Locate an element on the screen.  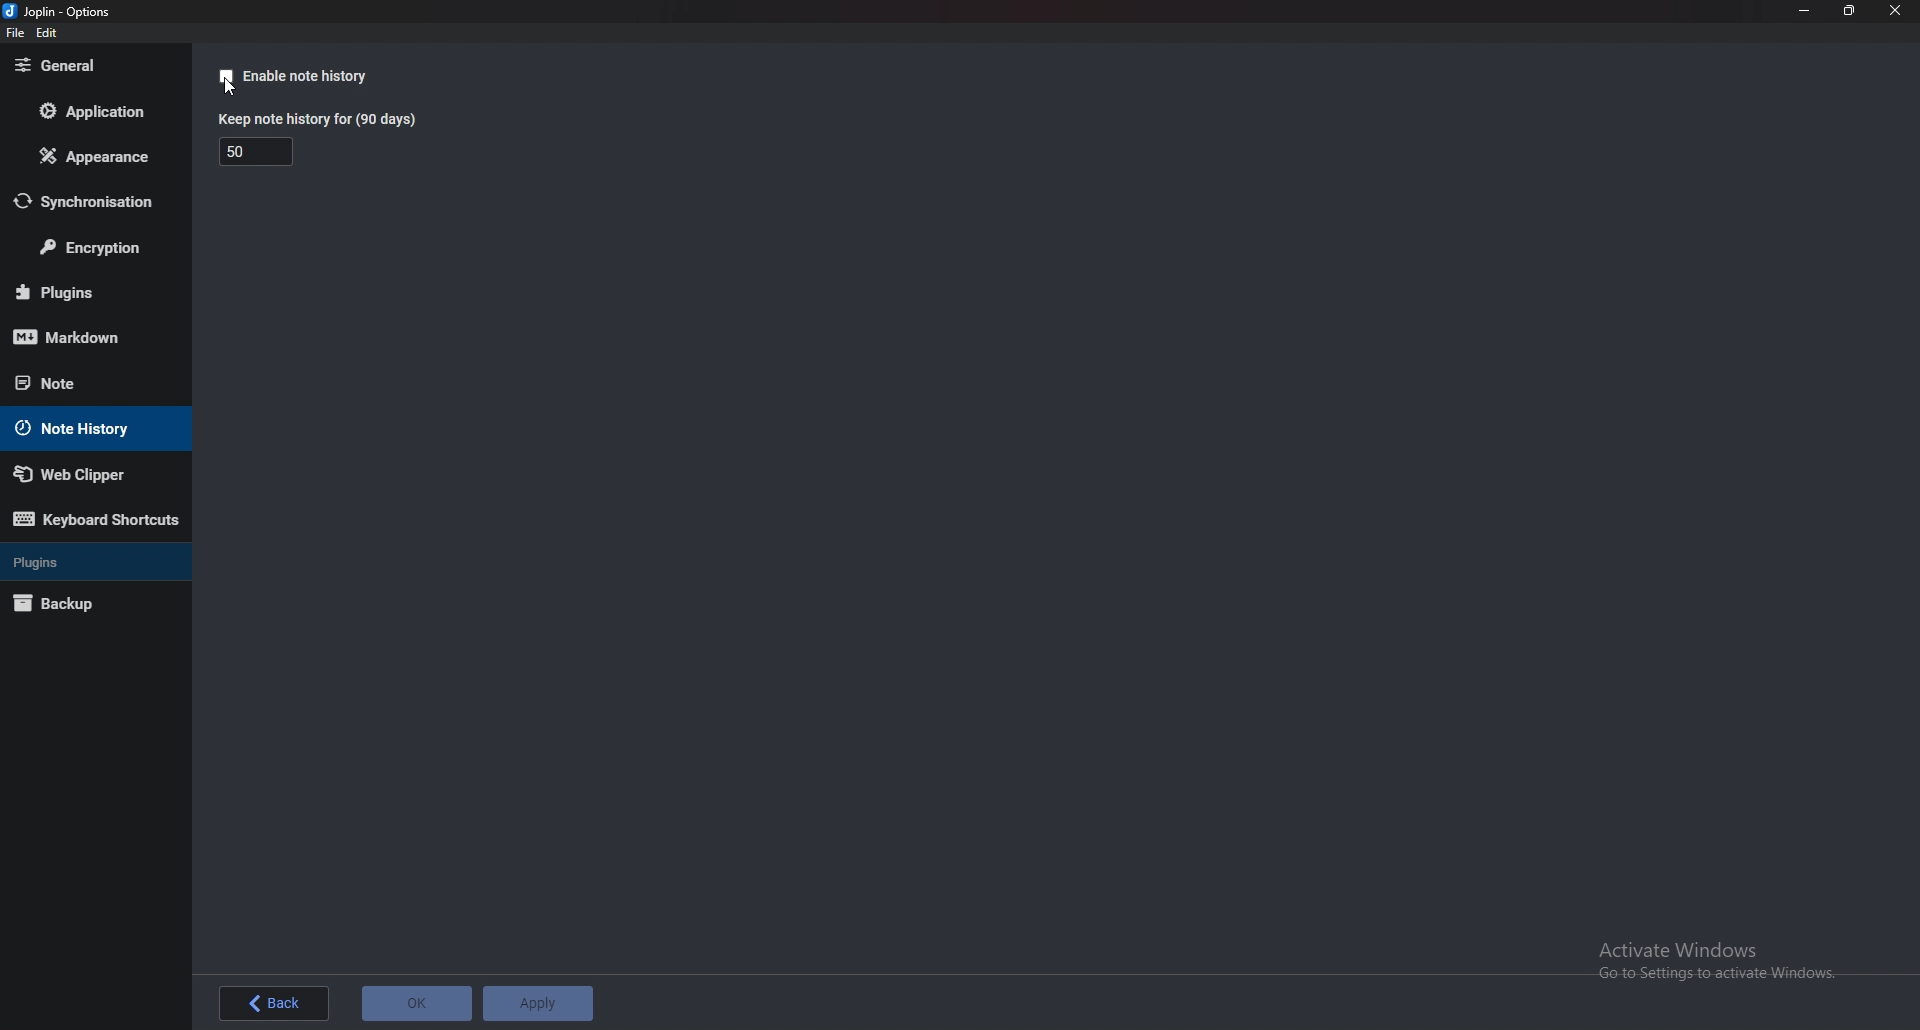
Enable note history is located at coordinates (305, 75).